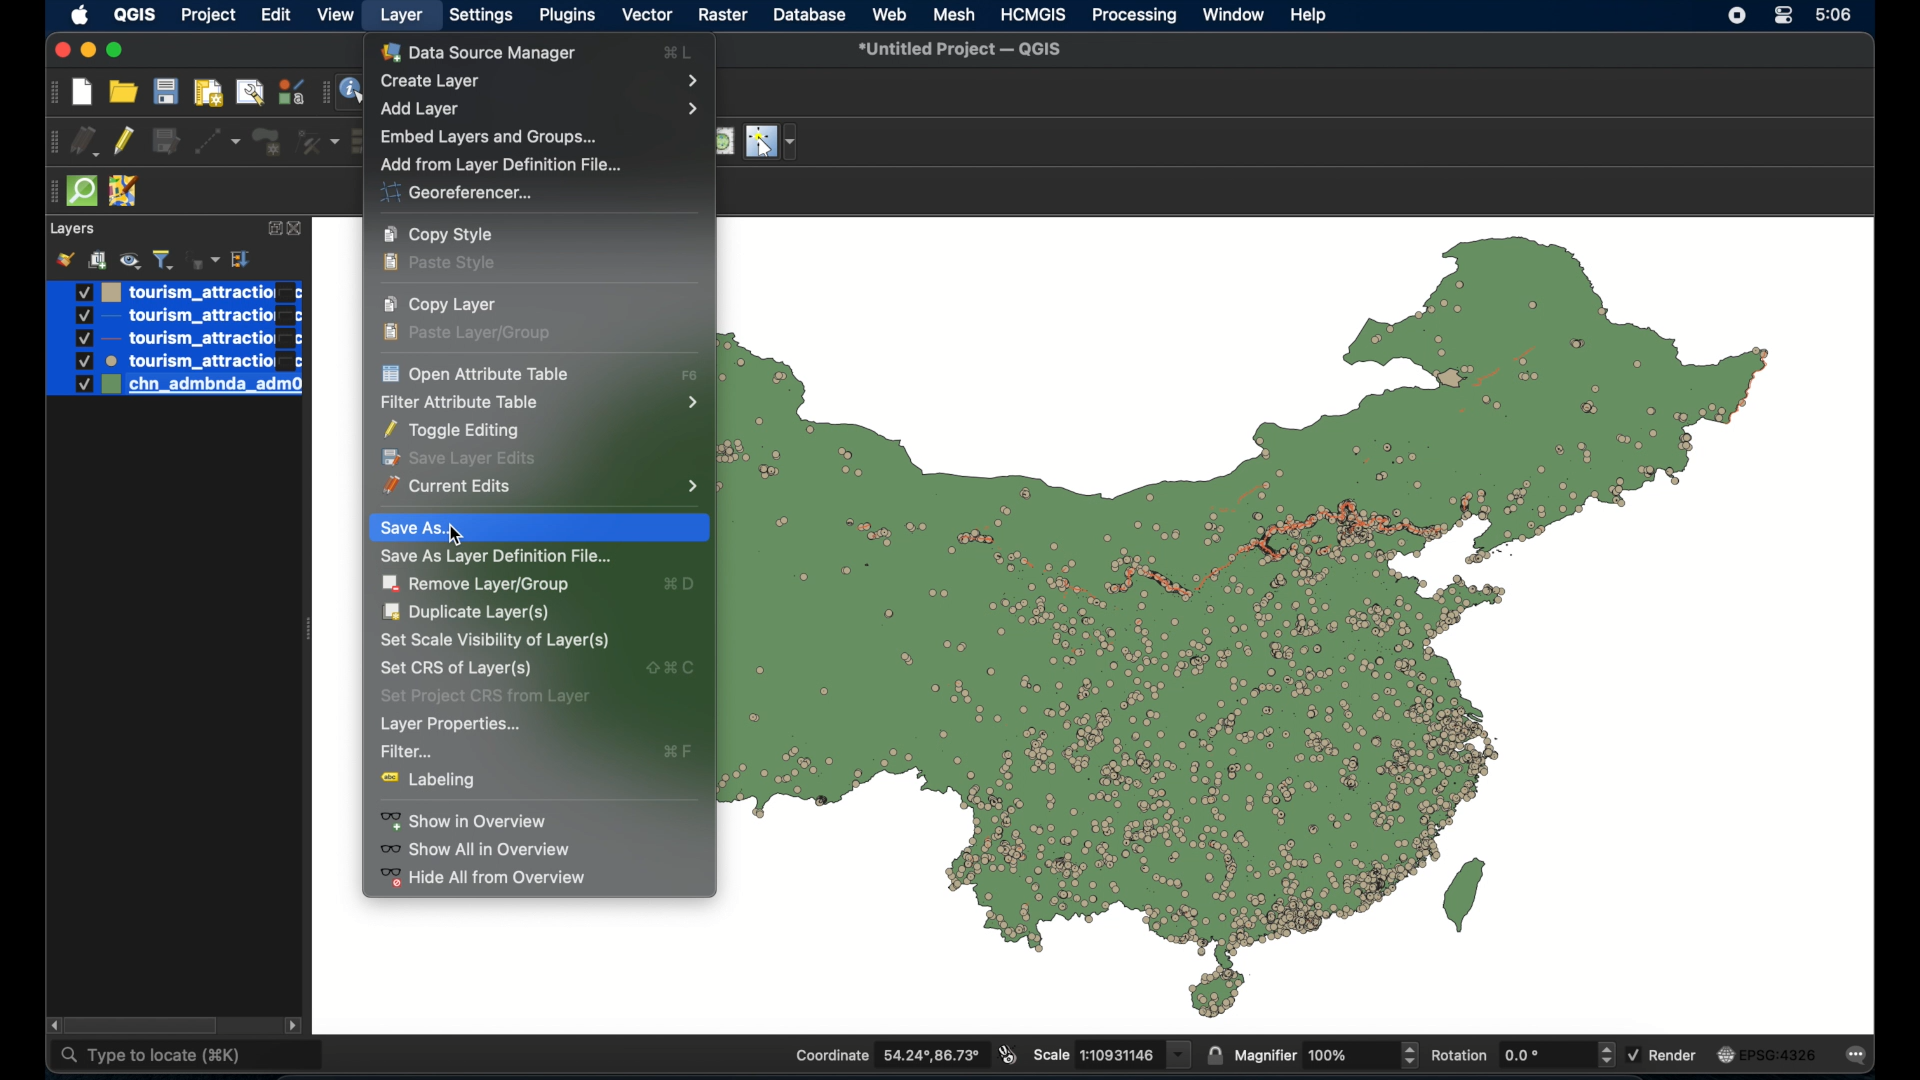  I want to click on apple icon, so click(80, 16).